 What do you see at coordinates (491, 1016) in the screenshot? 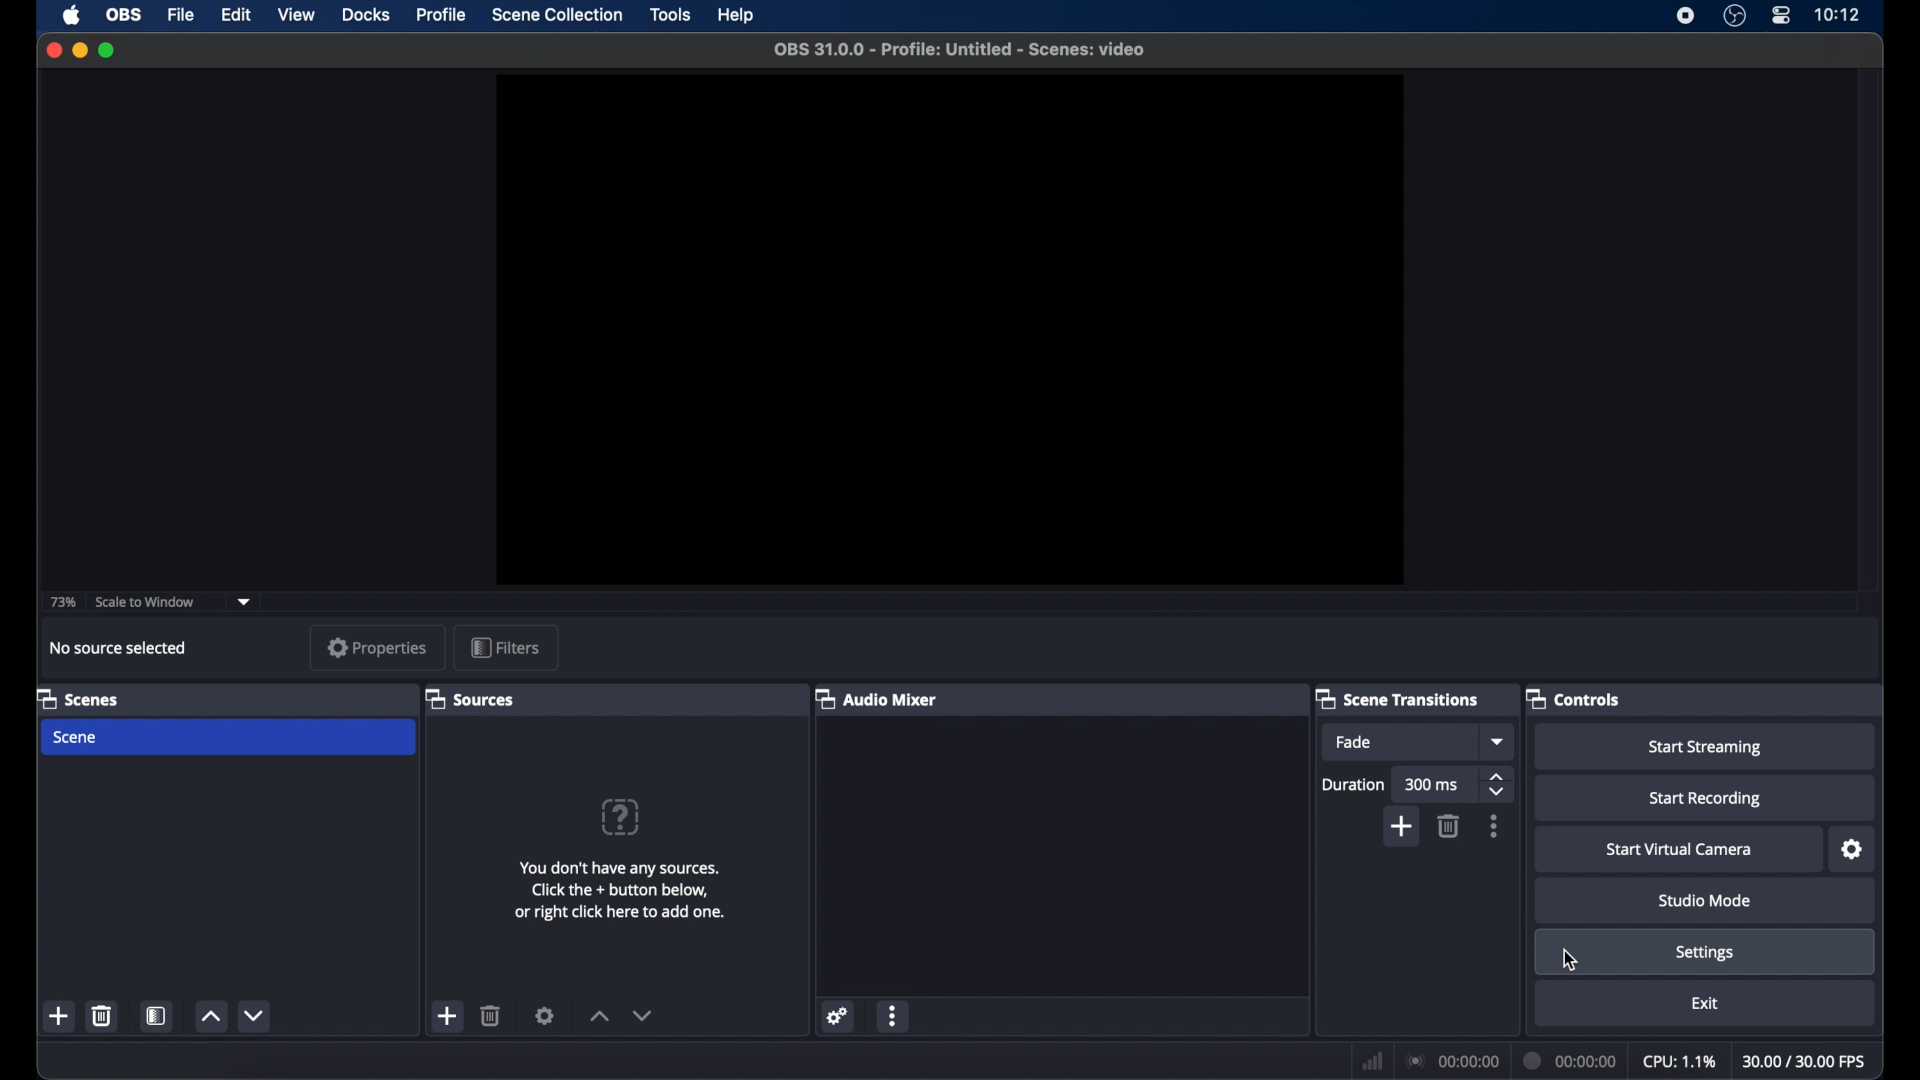
I see `delete` at bounding box center [491, 1016].